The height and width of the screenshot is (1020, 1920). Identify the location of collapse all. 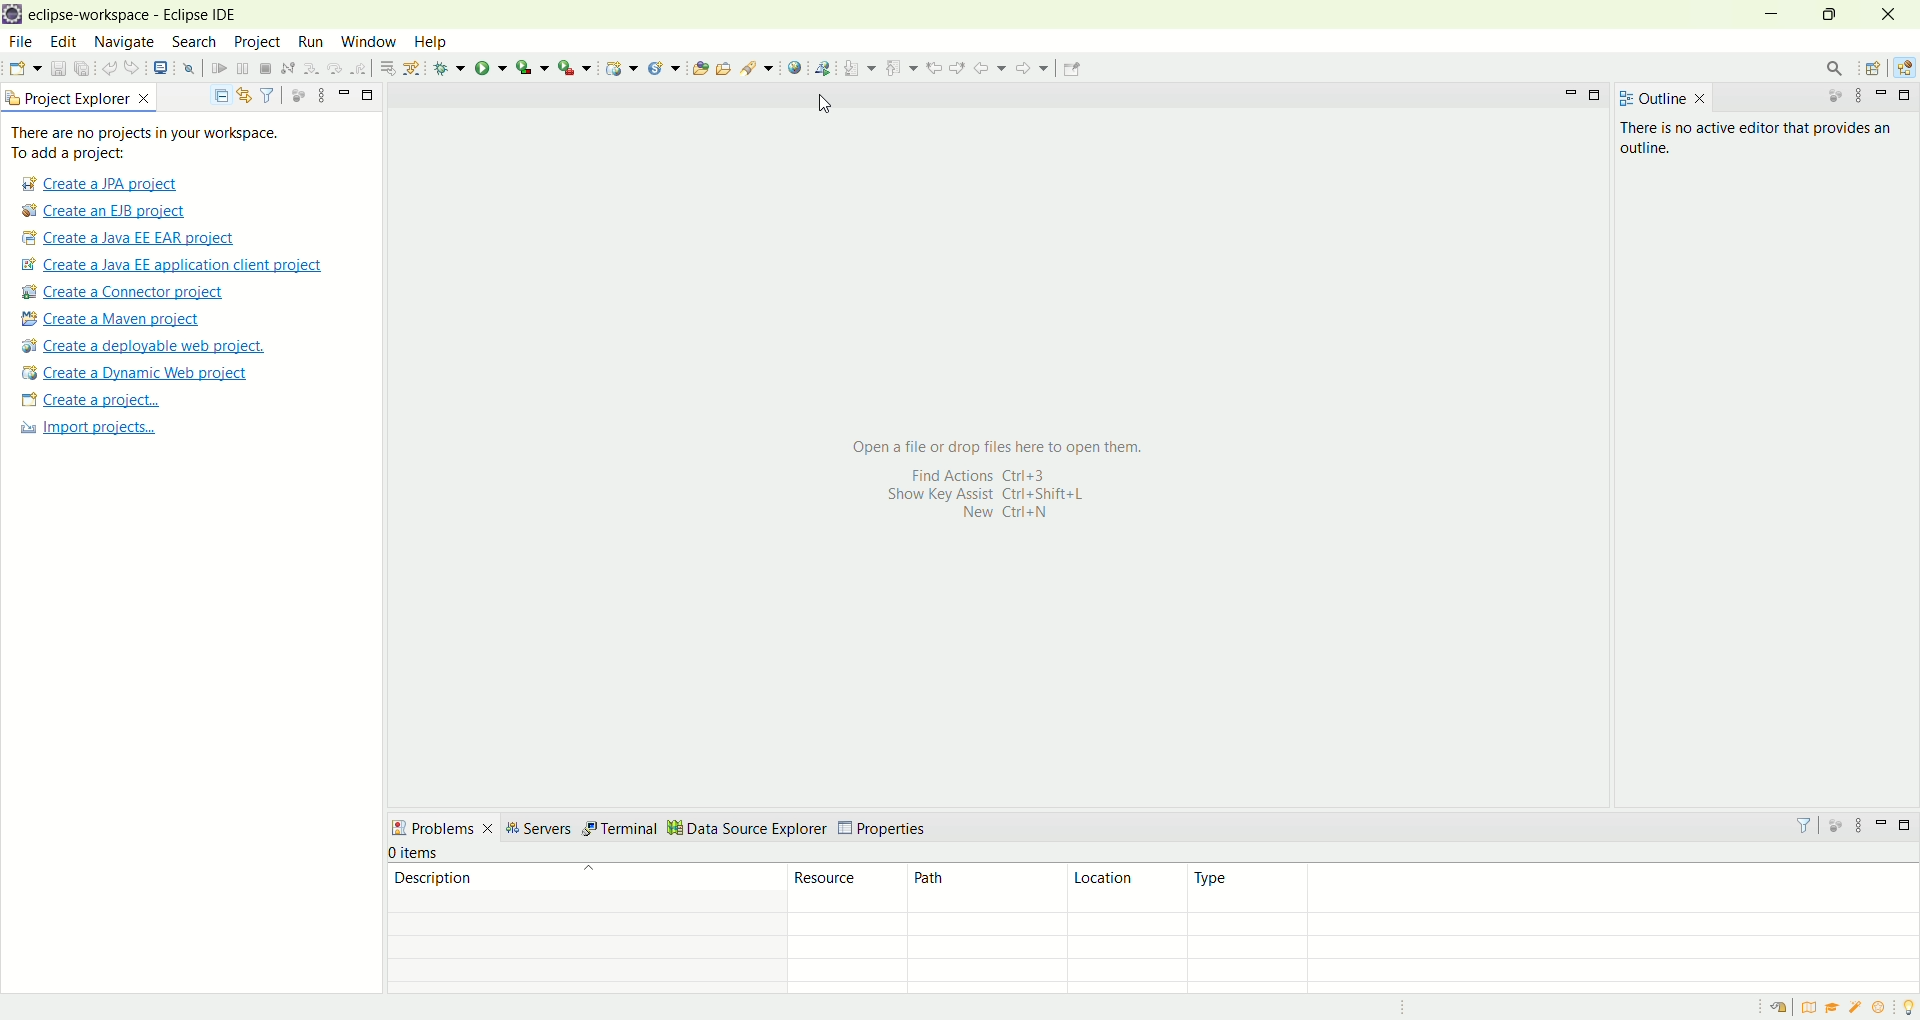
(216, 96).